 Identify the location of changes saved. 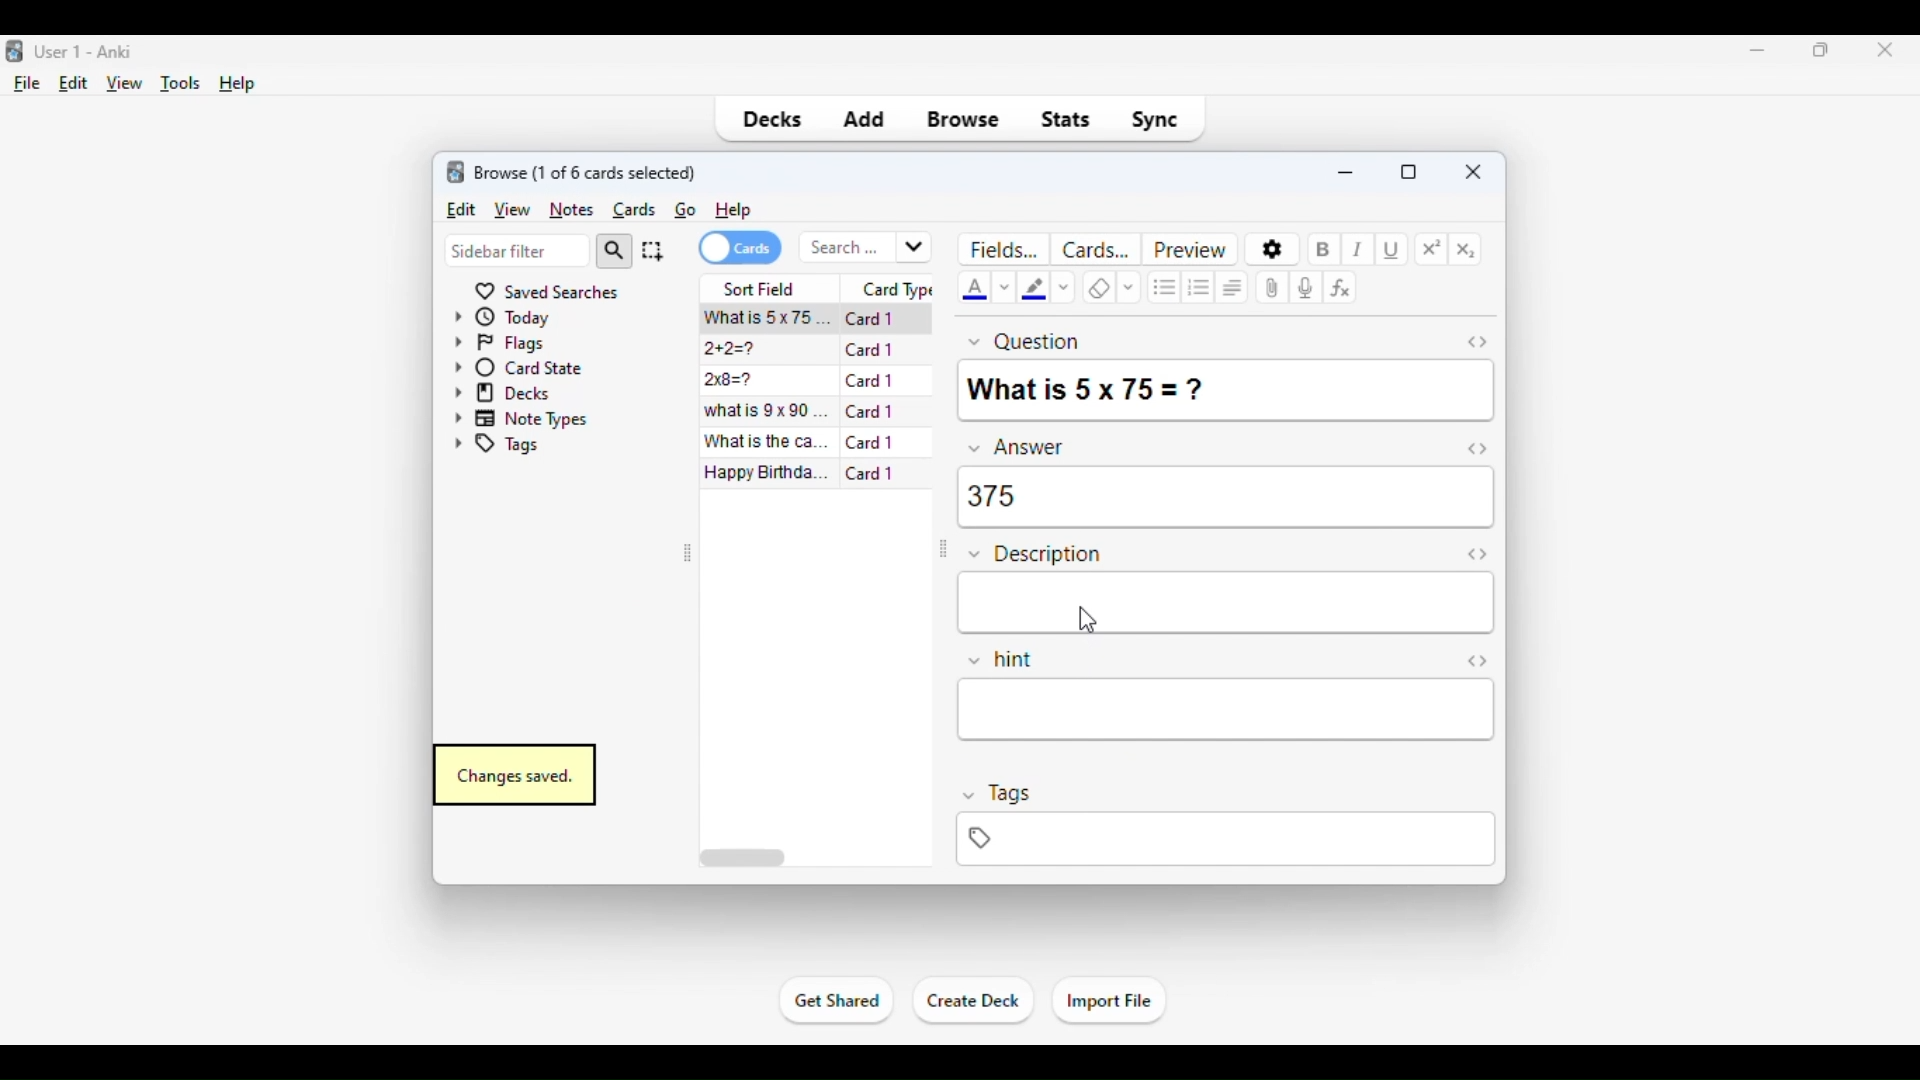
(514, 775).